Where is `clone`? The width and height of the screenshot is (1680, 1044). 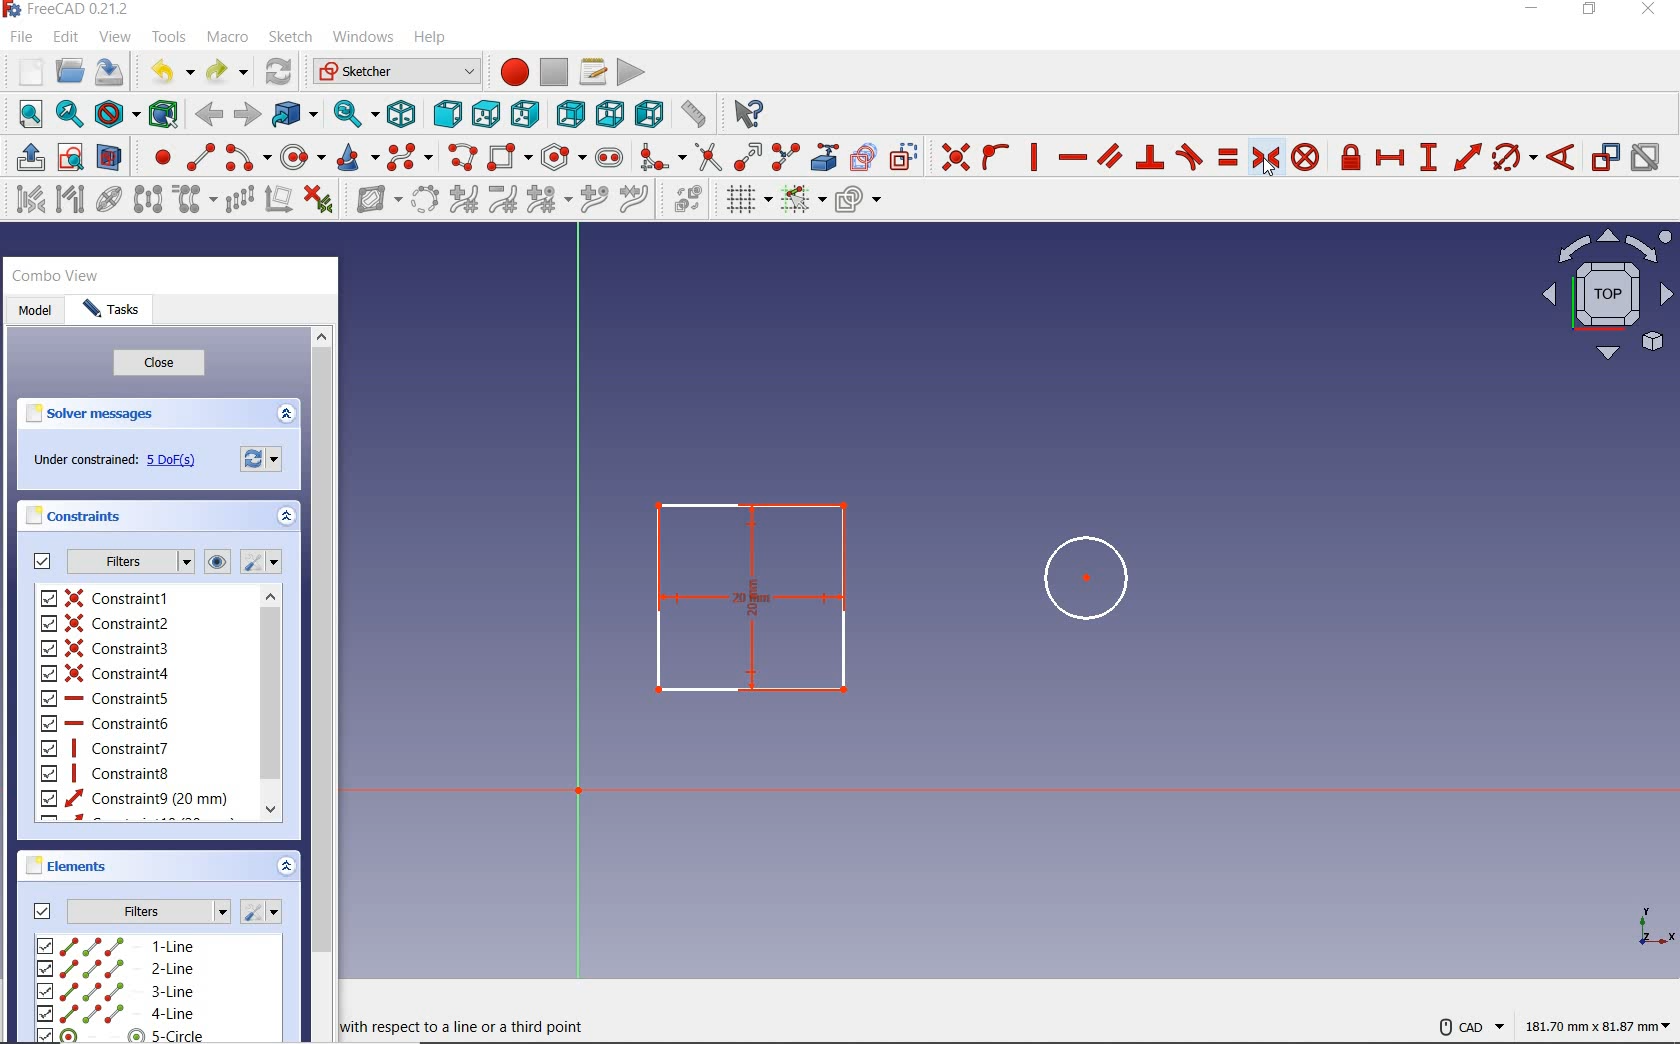
clone is located at coordinates (193, 201).